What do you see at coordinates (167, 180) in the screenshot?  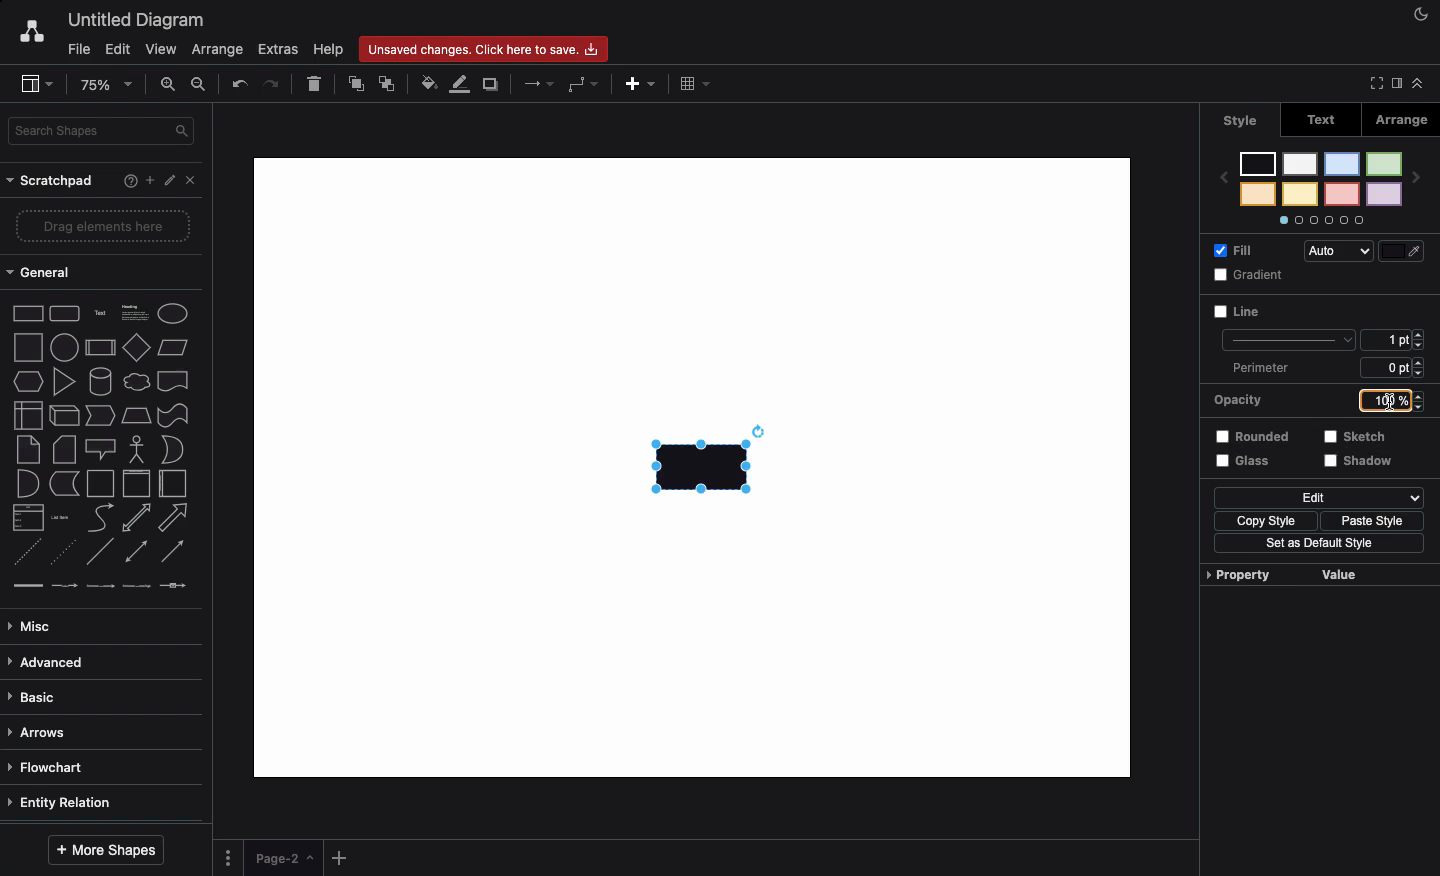 I see `Edit` at bounding box center [167, 180].